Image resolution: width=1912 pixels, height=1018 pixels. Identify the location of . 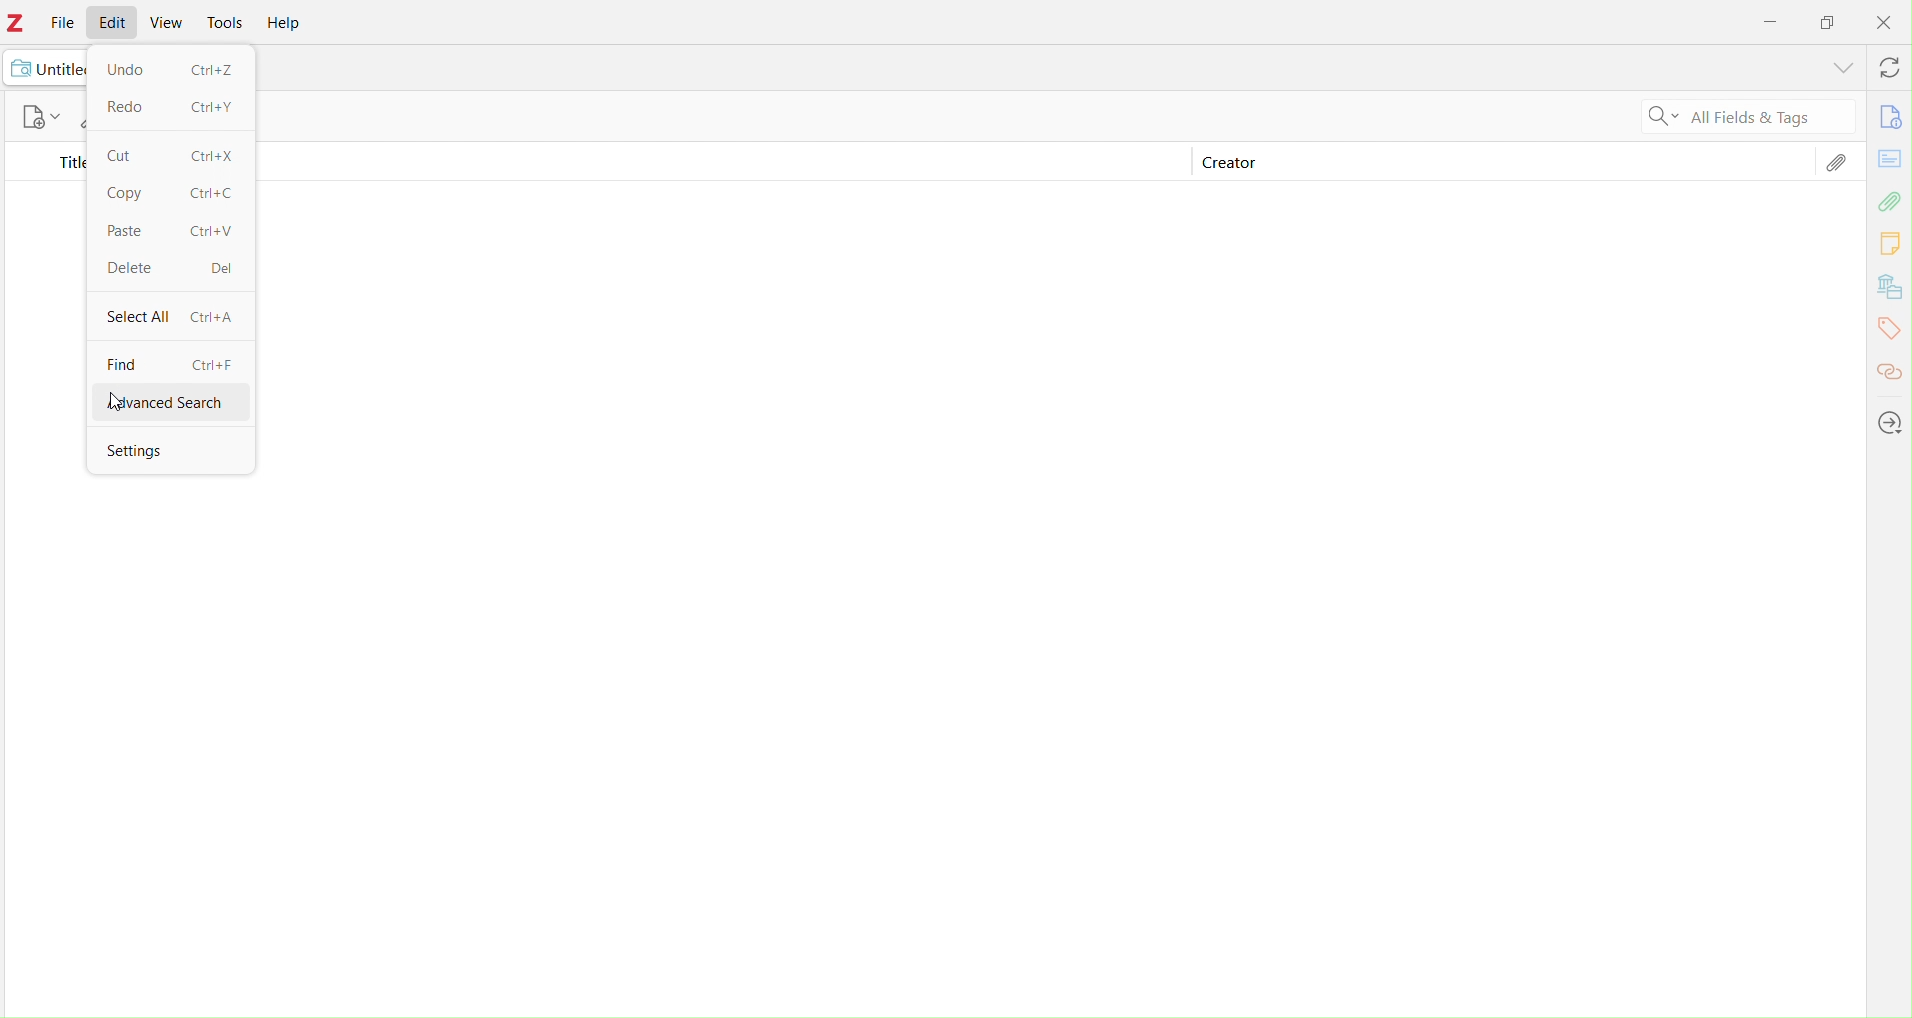
(19, 27).